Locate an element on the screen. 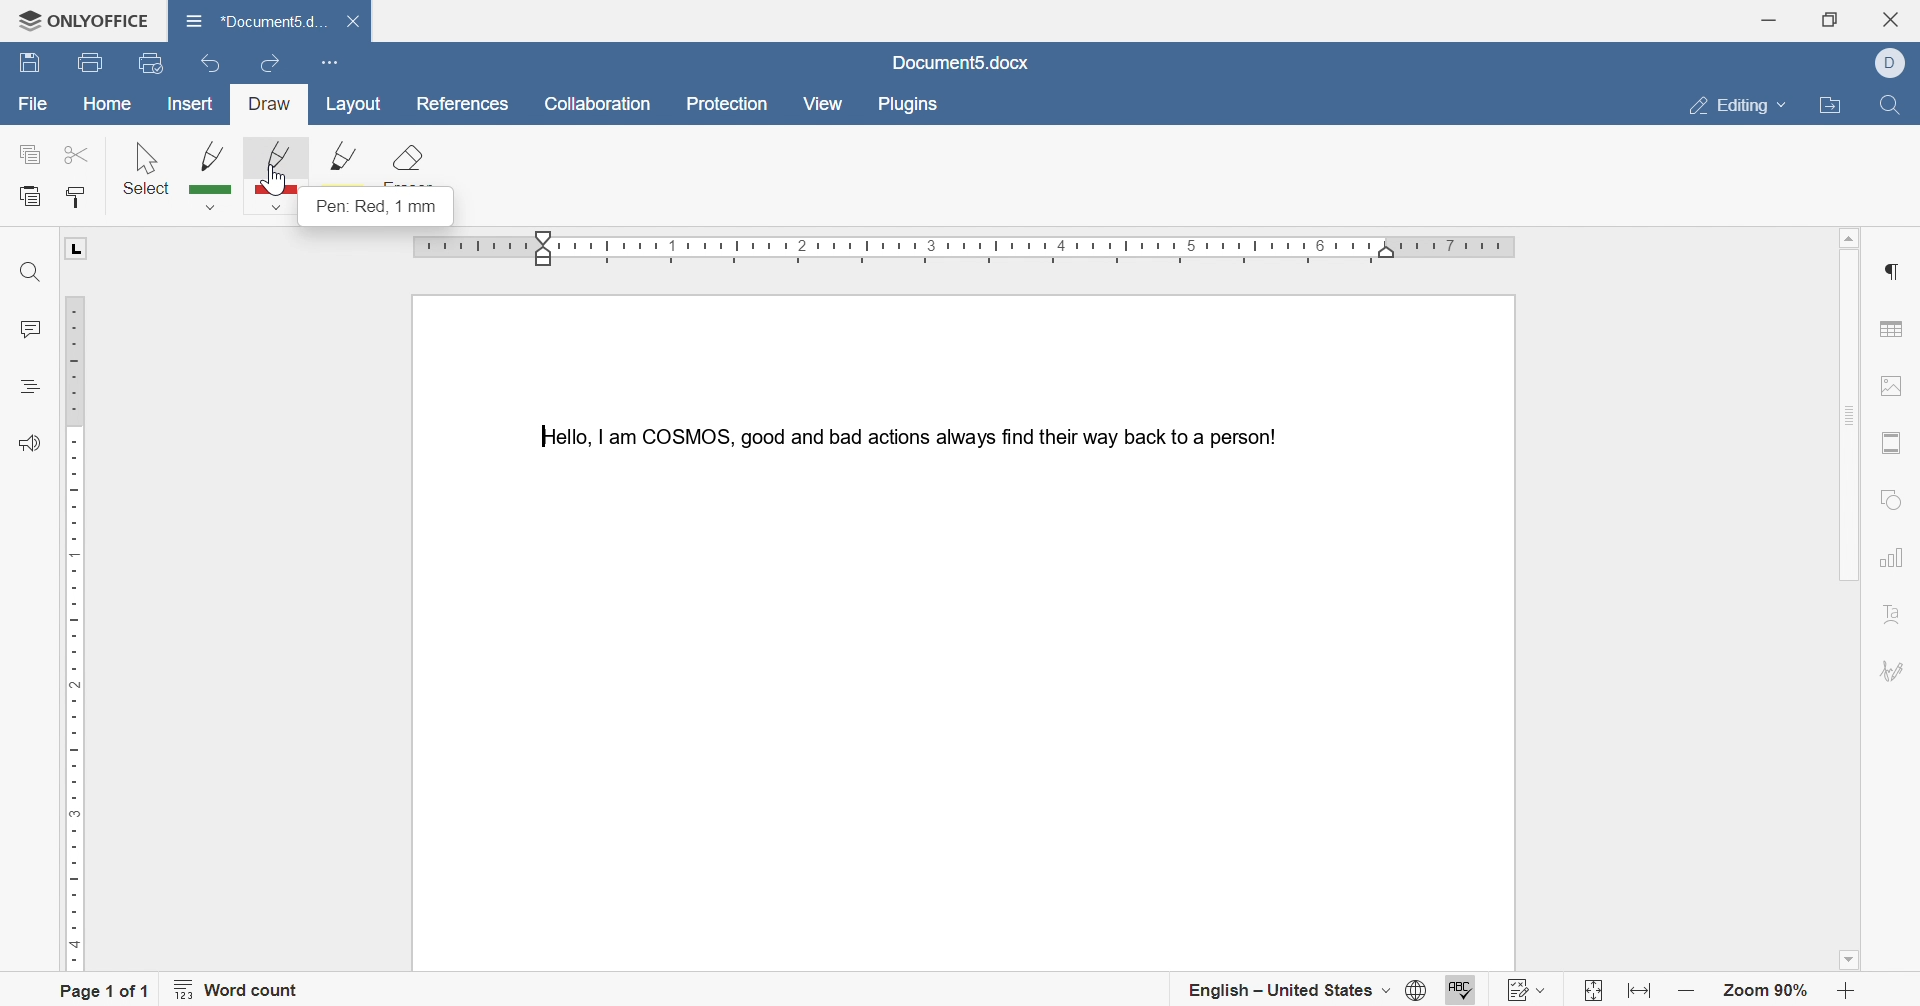  editing is located at coordinates (1739, 103).